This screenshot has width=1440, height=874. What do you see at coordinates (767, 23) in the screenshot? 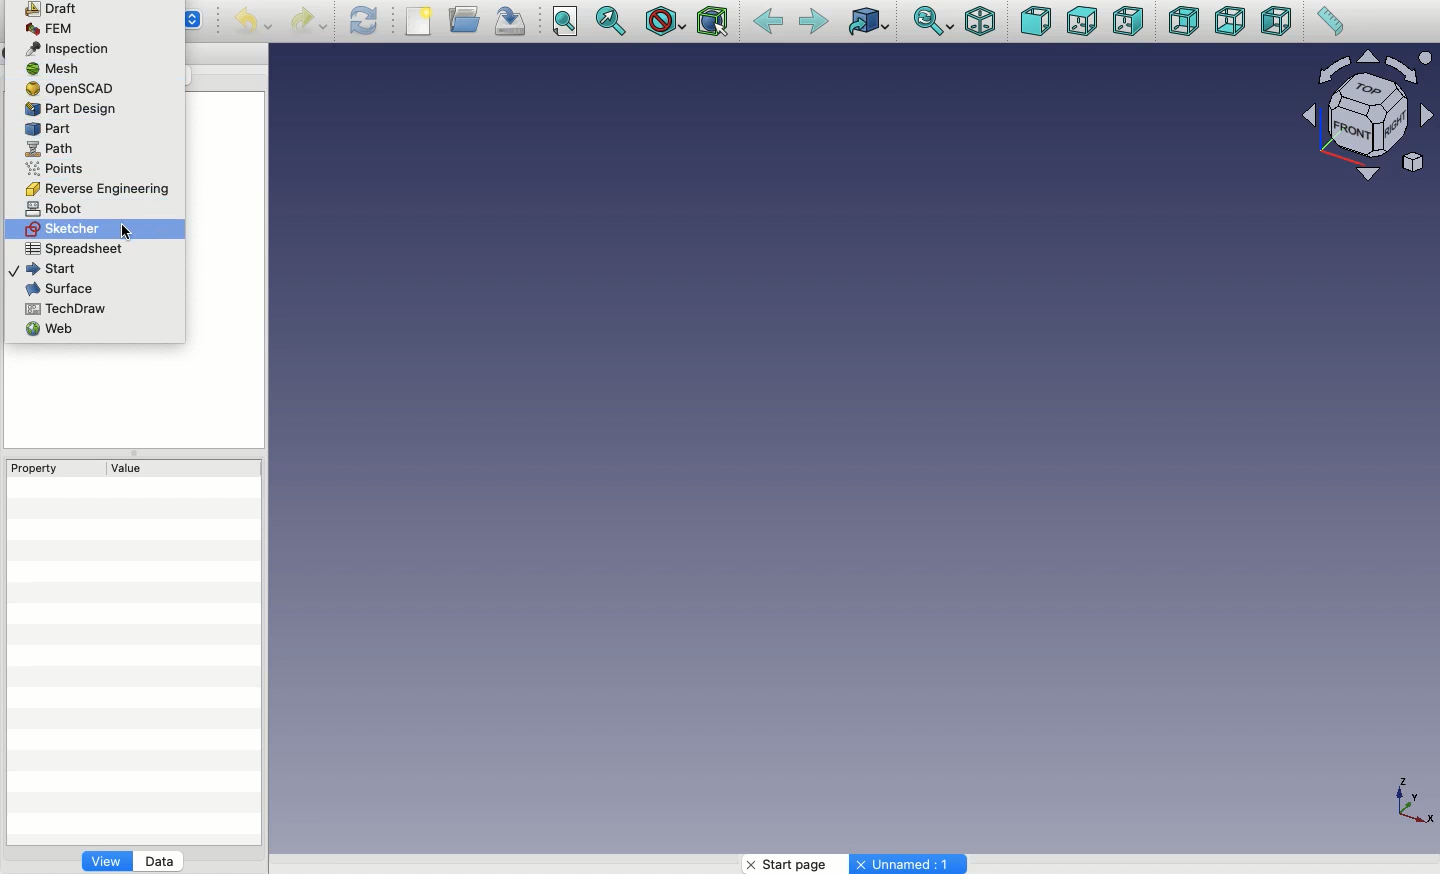
I see `Back` at bounding box center [767, 23].